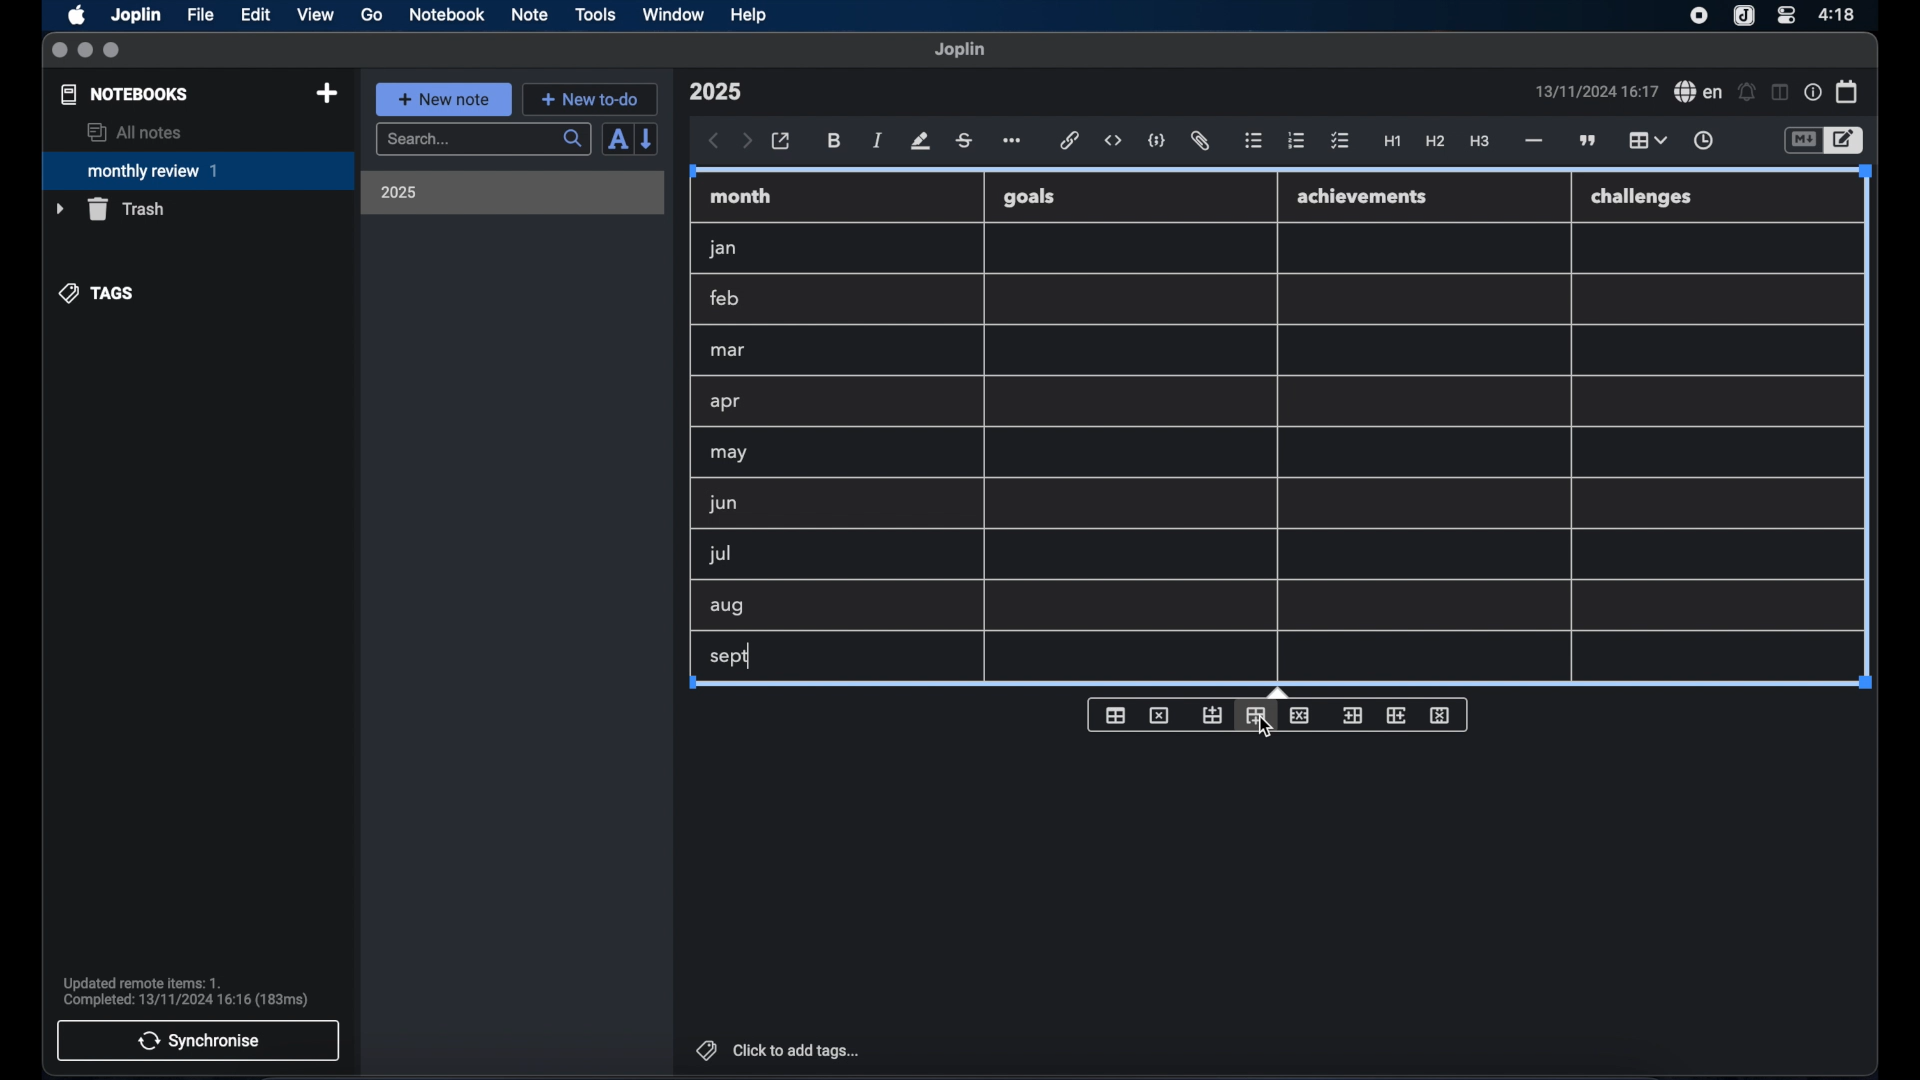 This screenshot has height=1080, width=1920. What do you see at coordinates (1643, 198) in the screenshot?
I see `challenges` at bounding box center [1643, 198].